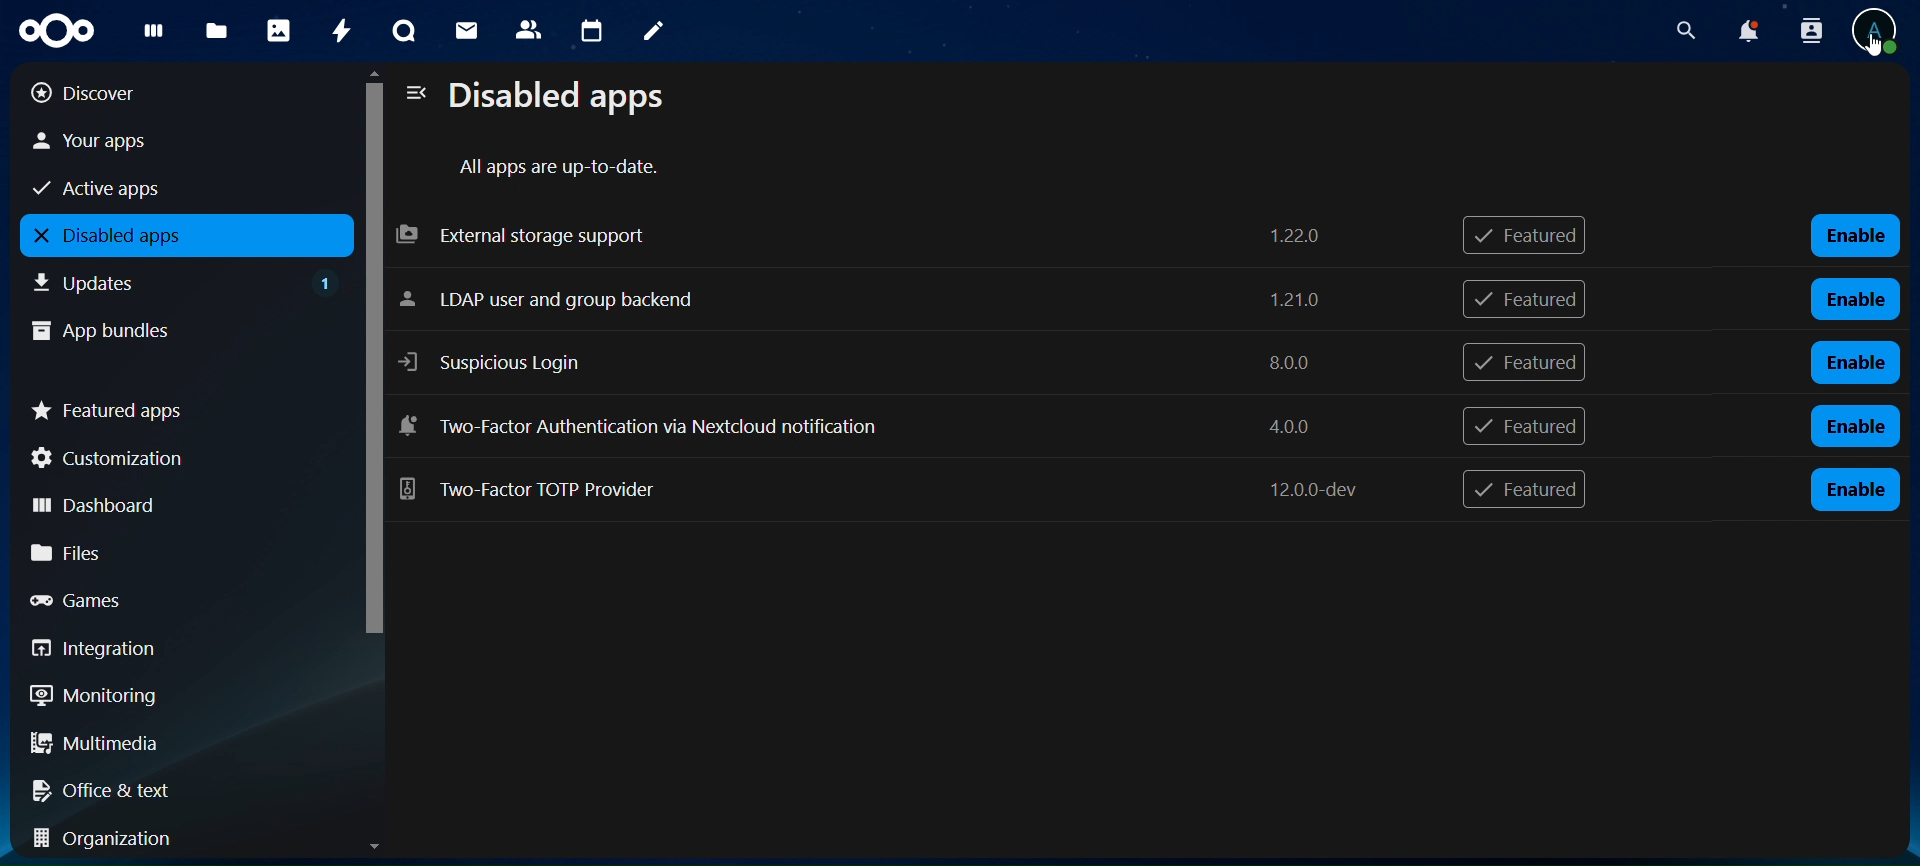 This screenshot has width=1920, height=866. What do you see at coordinates (1524, 298) in the screenshot?
I see `featured` at bounding box center [1524, 298].